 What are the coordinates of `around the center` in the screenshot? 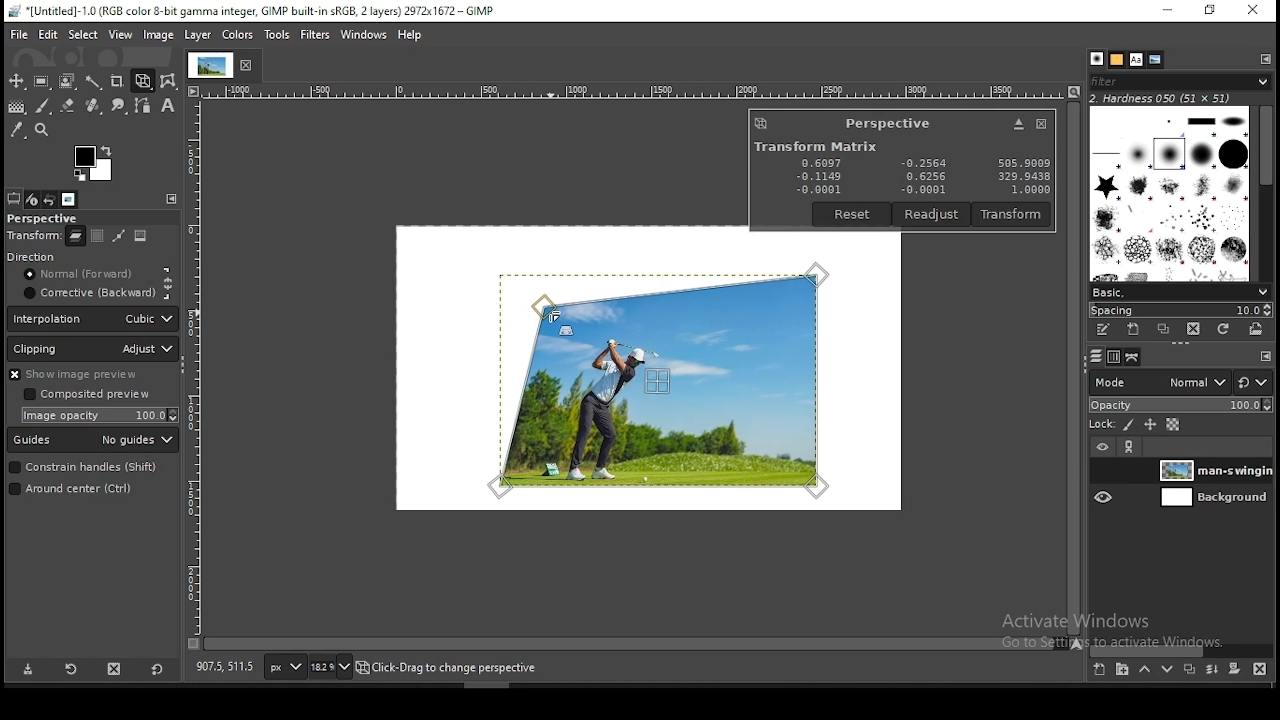 It's located at (84, 491).